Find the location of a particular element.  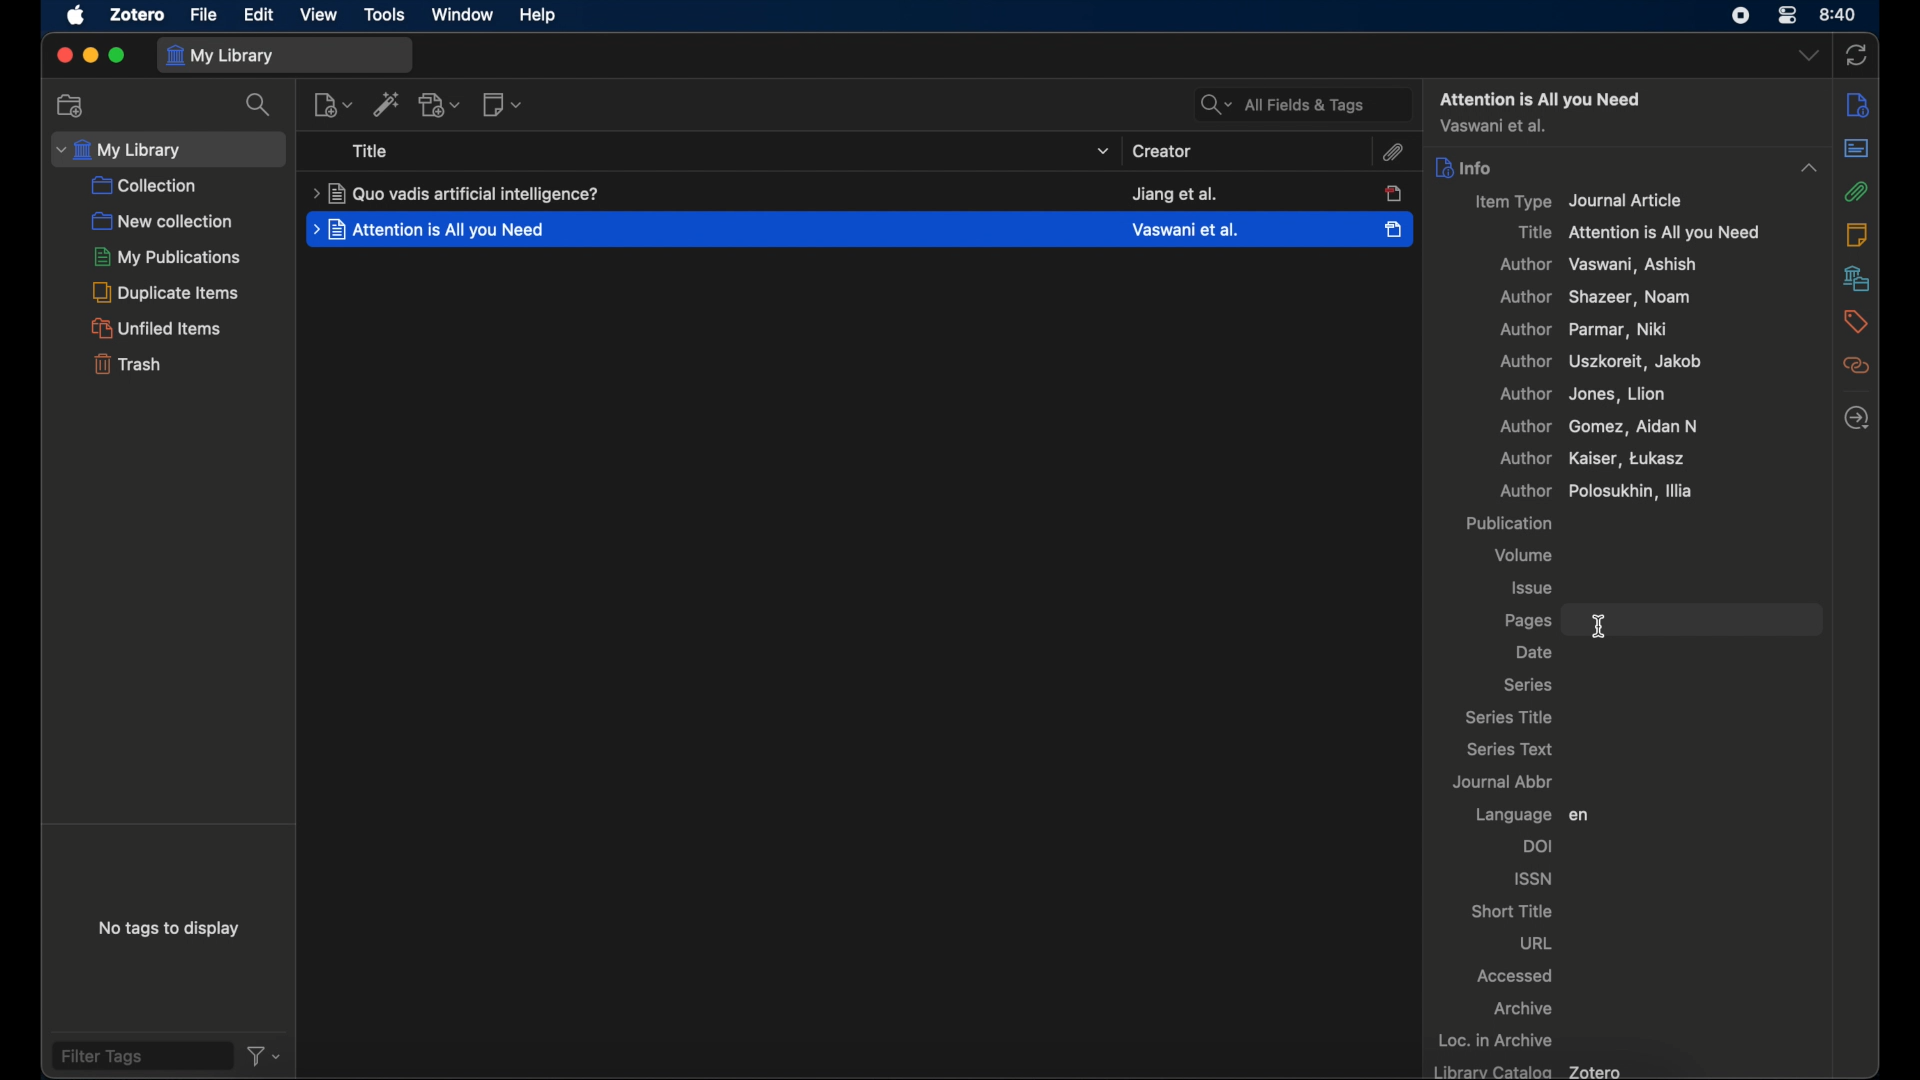

my publications is located at coordinates (164, 257).